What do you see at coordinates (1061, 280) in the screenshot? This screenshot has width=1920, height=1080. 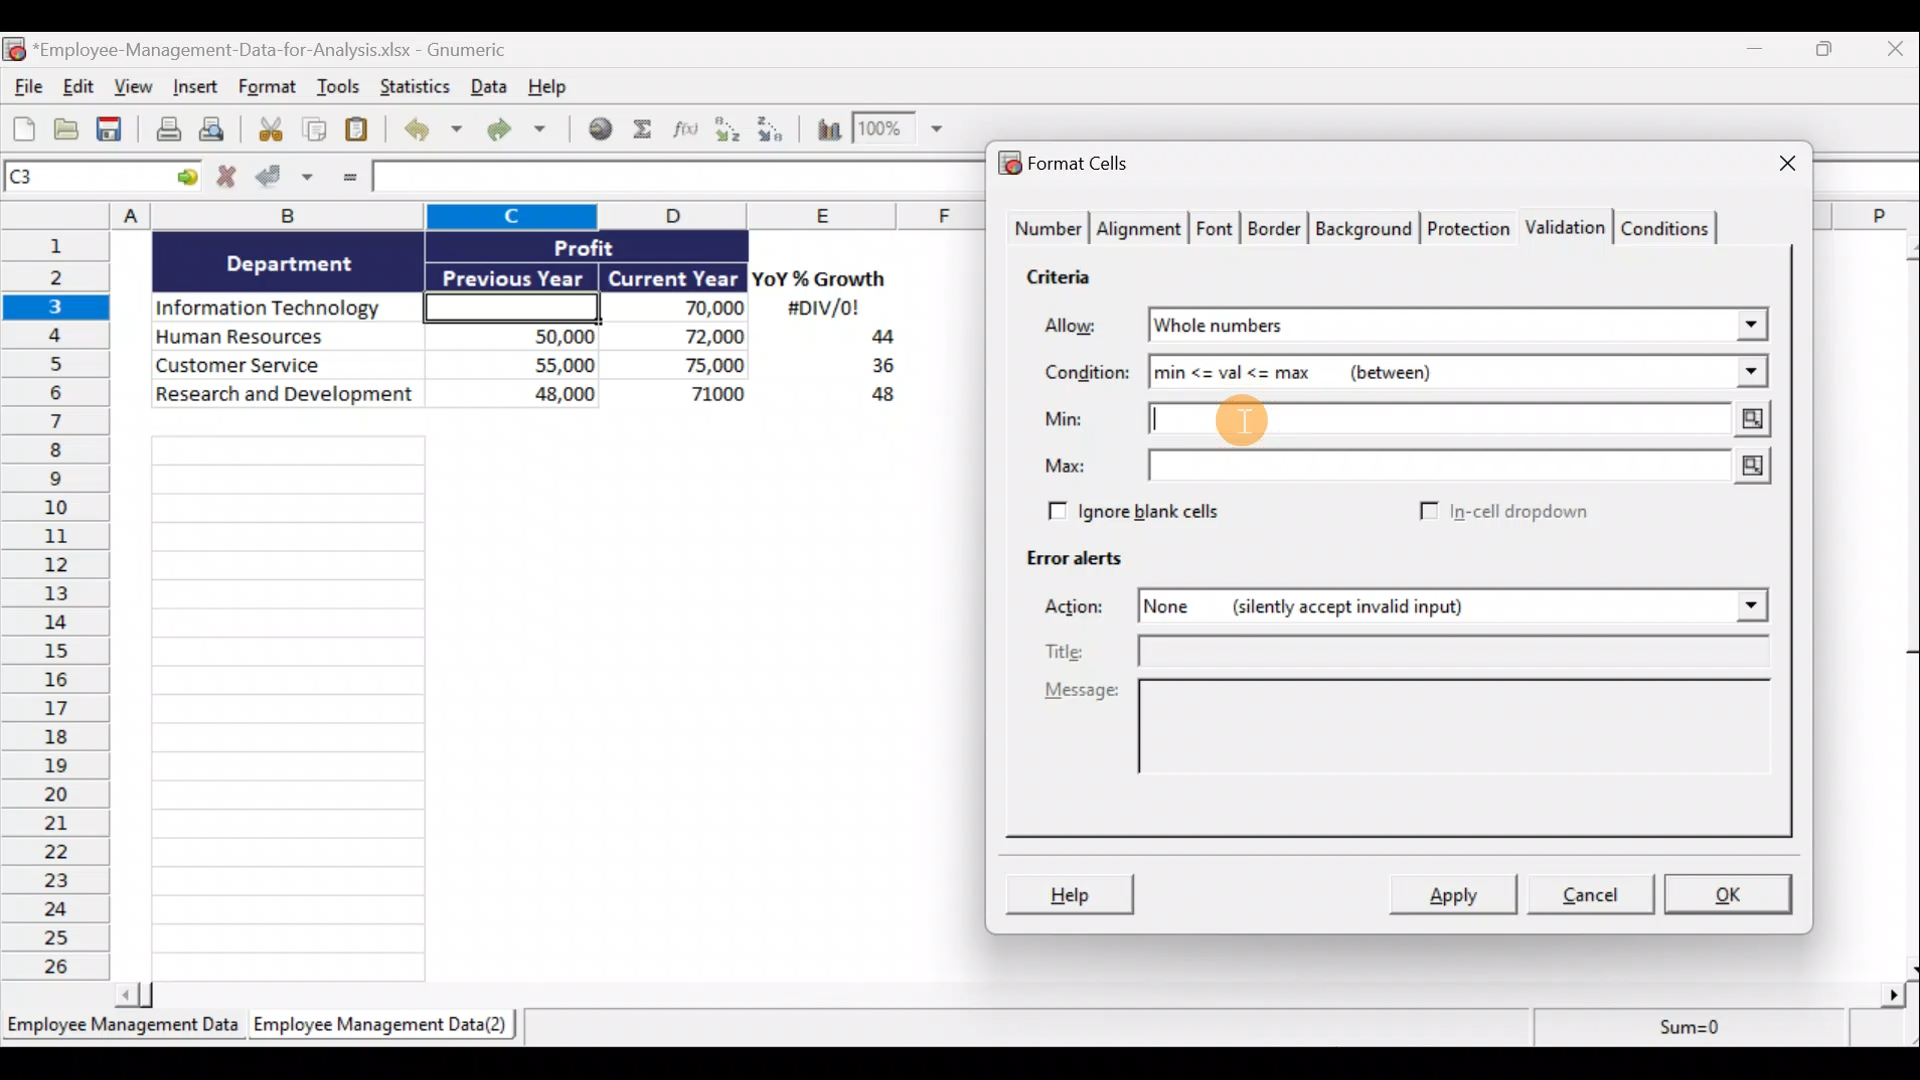 I see `Criteria` at bounding box center [1061, 280].